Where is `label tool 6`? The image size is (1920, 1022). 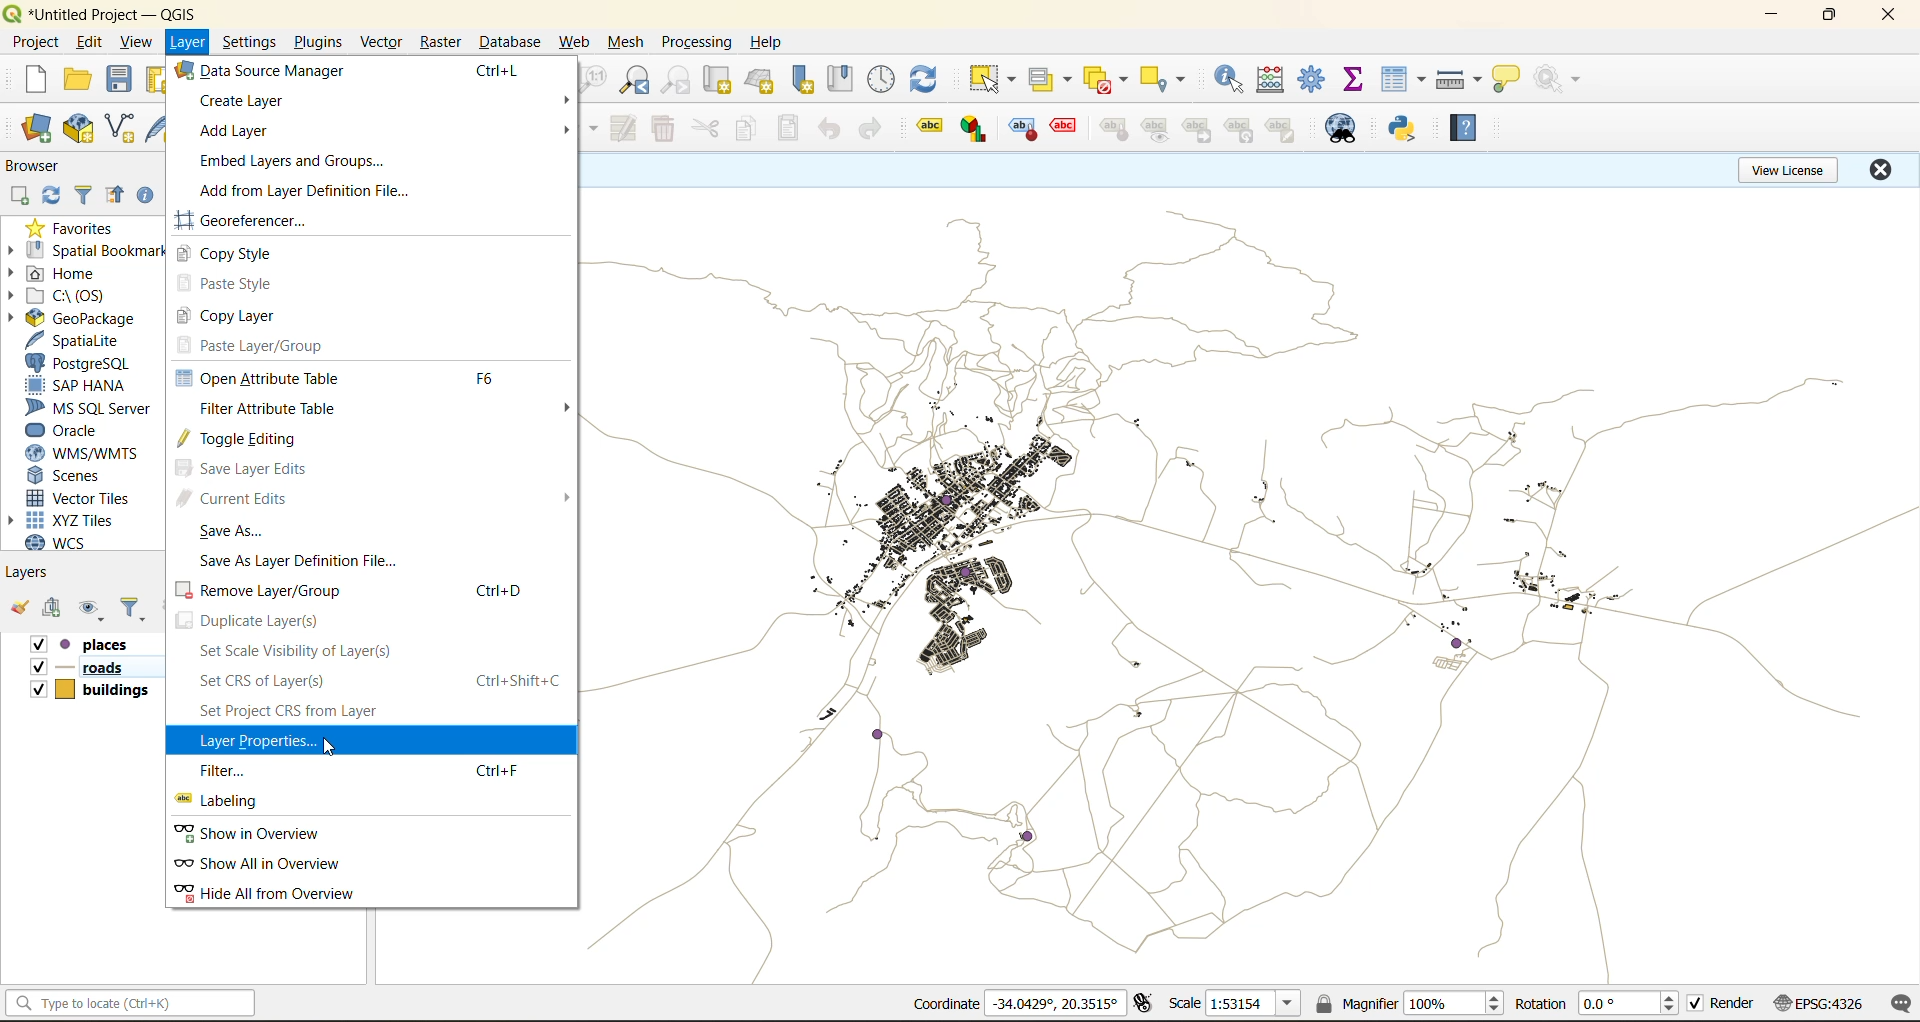
label tool 6 is located at coordinates (1156, 132).